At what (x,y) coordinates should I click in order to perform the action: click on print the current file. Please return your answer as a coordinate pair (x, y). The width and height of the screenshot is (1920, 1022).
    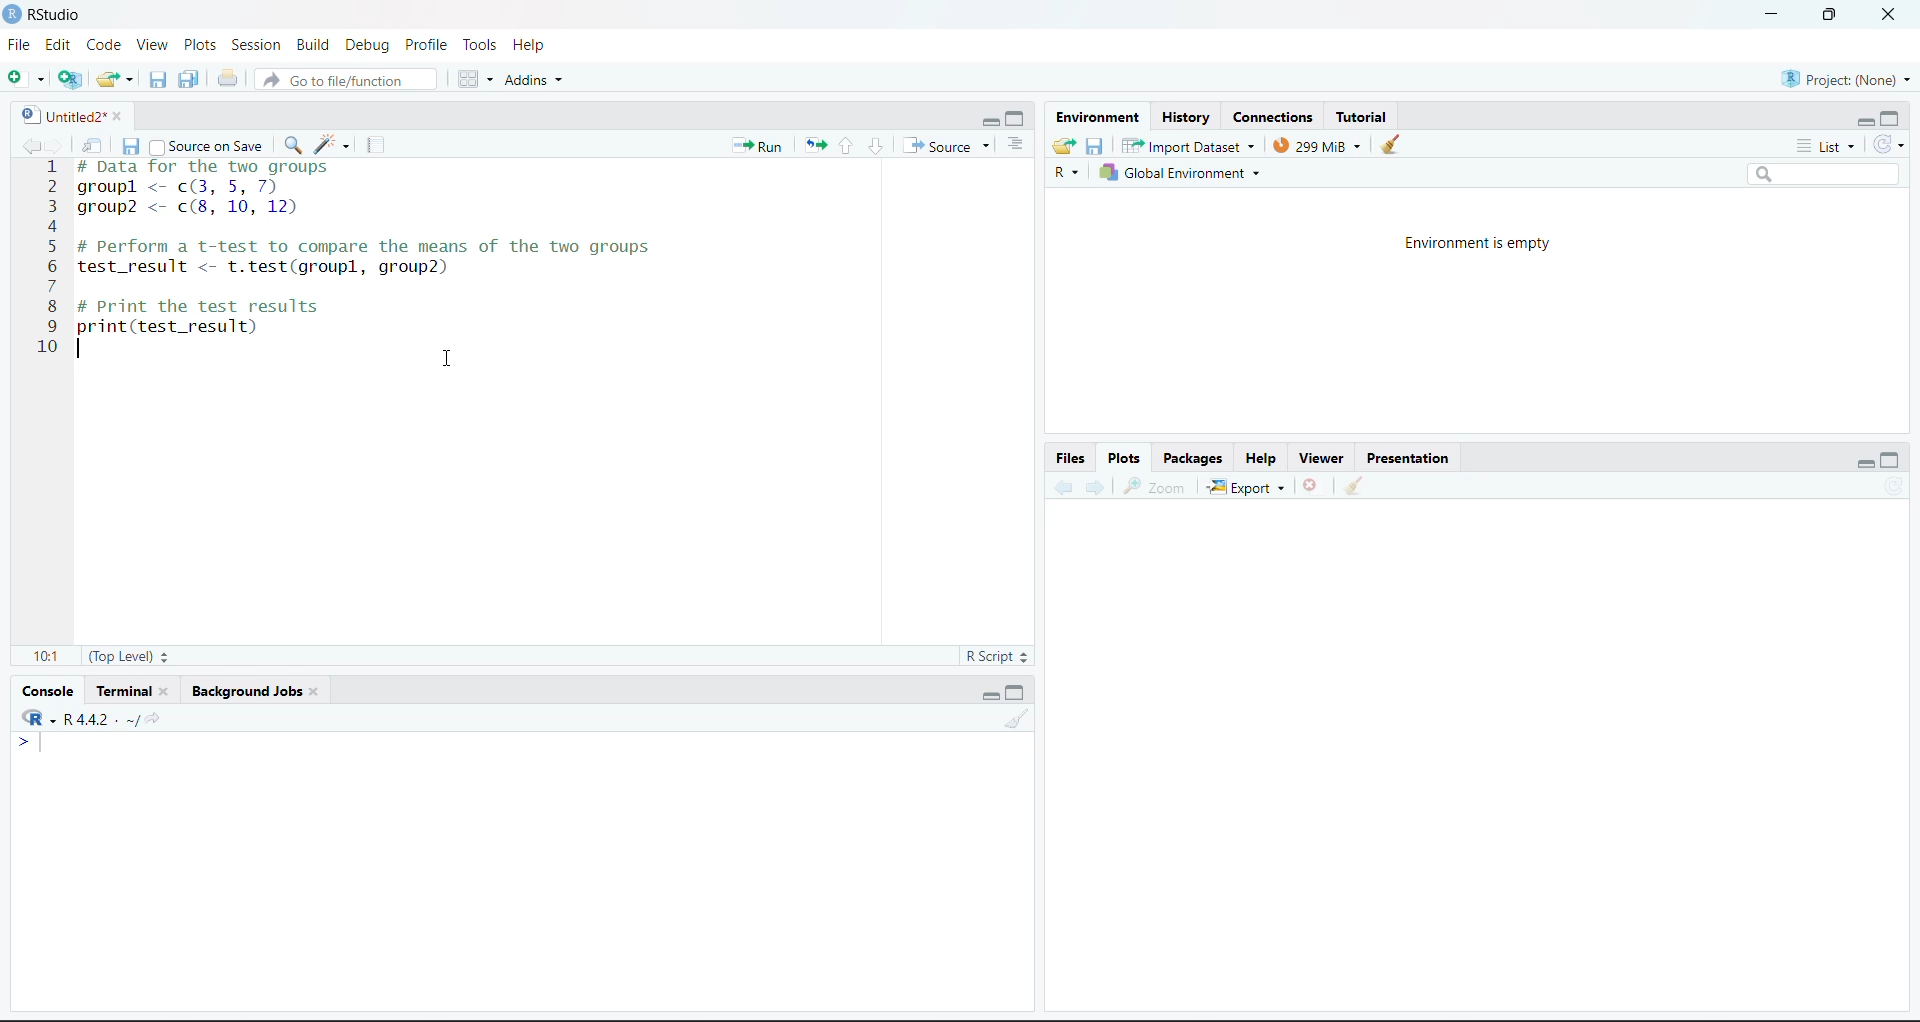
    Looking at the image, I should click on (228, 79).